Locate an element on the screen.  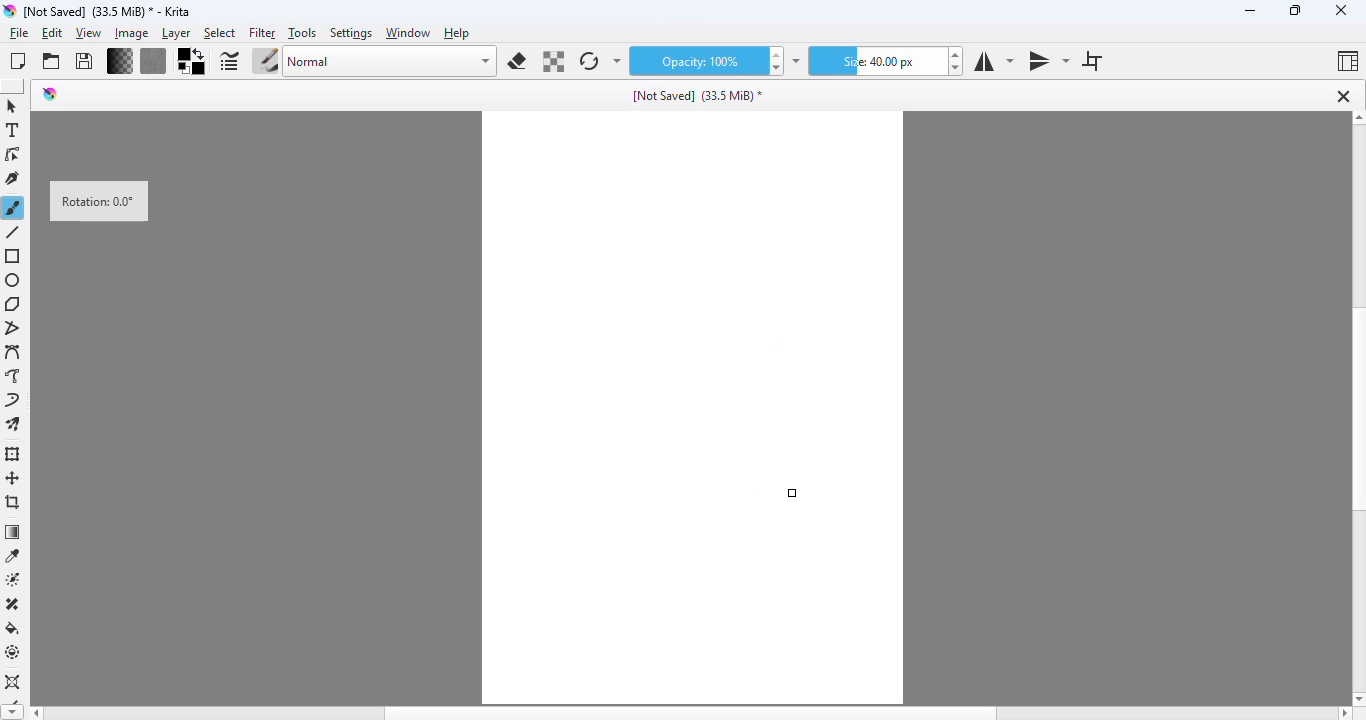
Scroll down is located at coordinates (12, 711).